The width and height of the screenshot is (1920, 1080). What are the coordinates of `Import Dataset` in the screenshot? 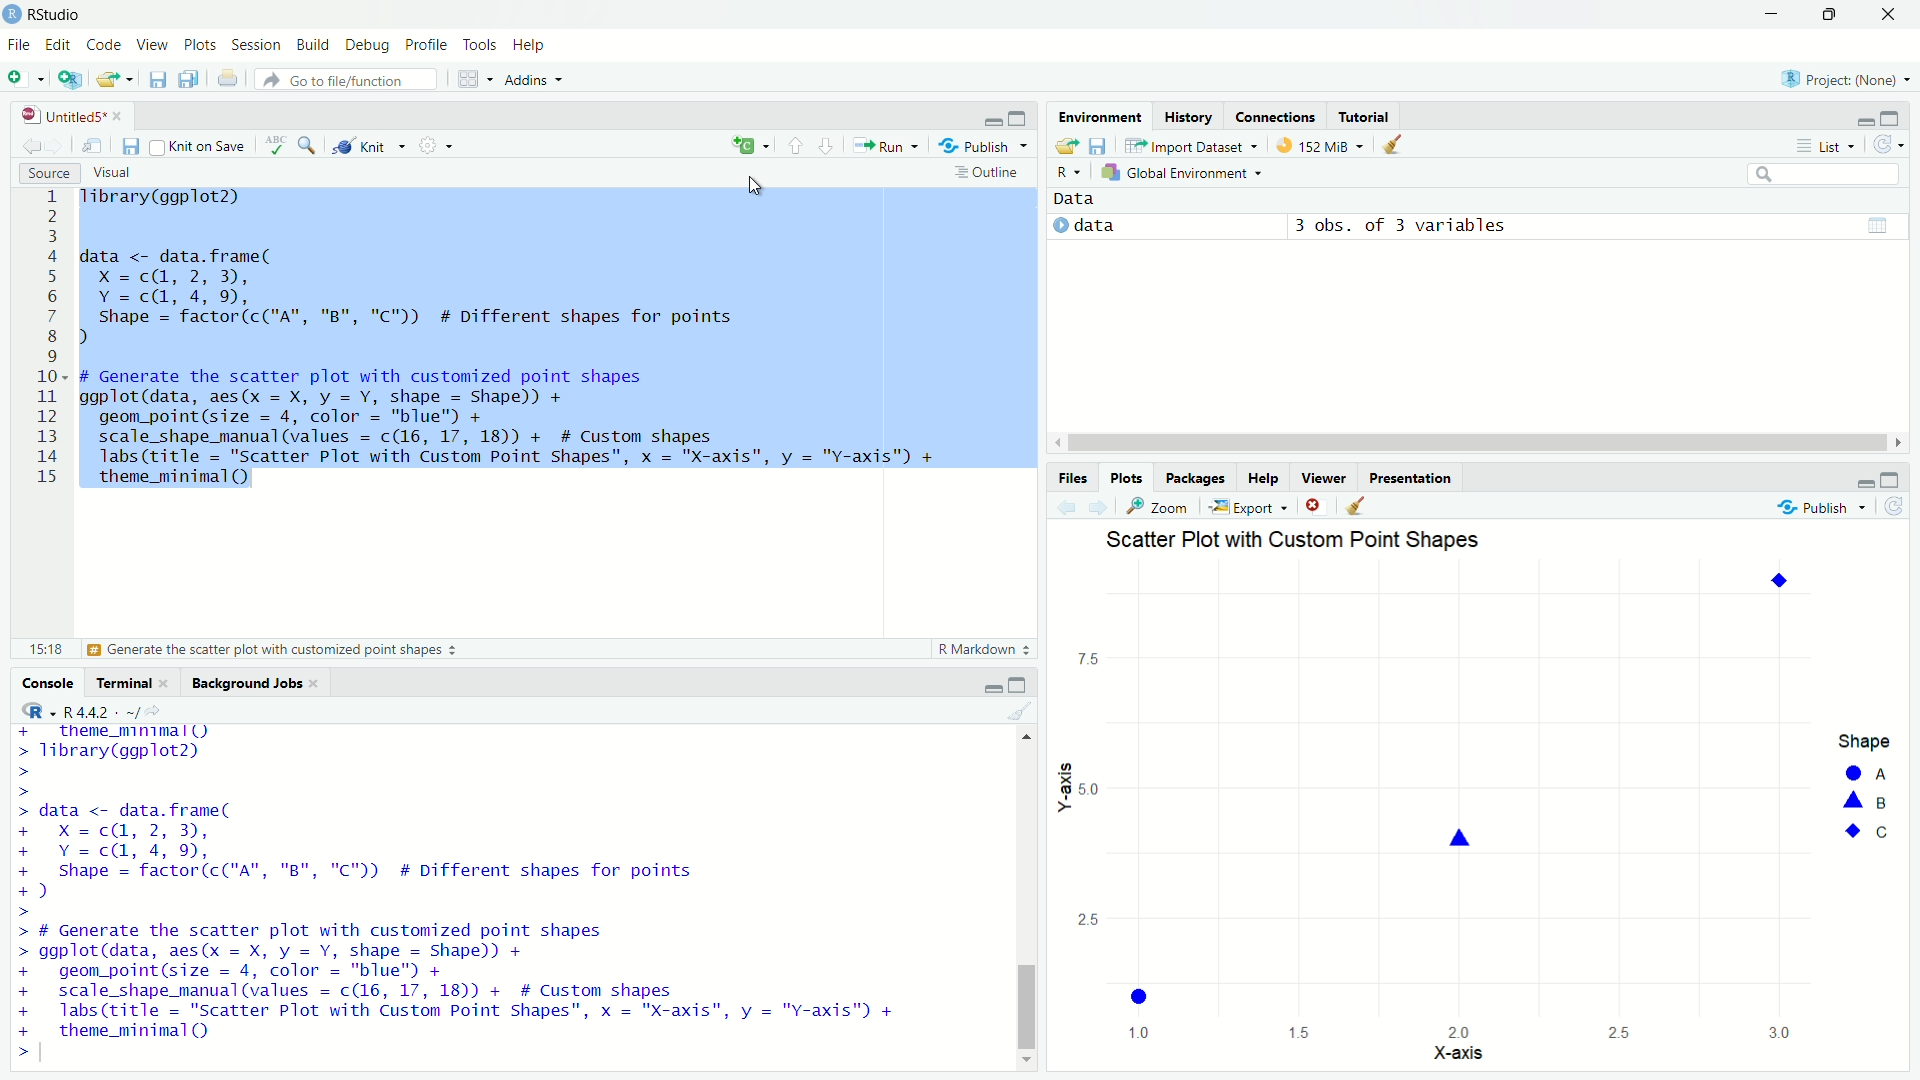 It's located at (1191, 146).